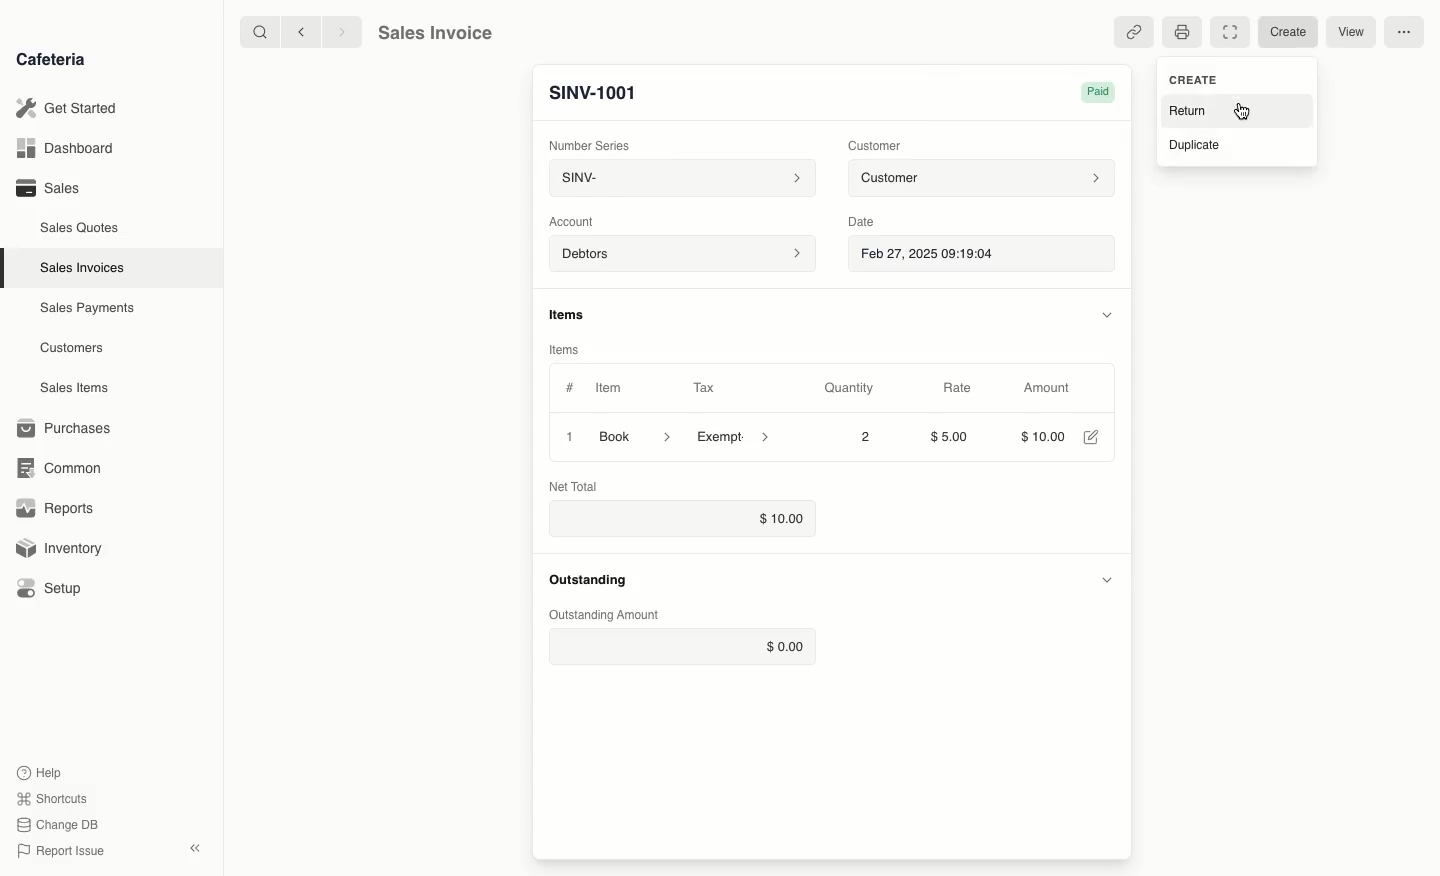  I want to click on Sales, so click(51, 188).